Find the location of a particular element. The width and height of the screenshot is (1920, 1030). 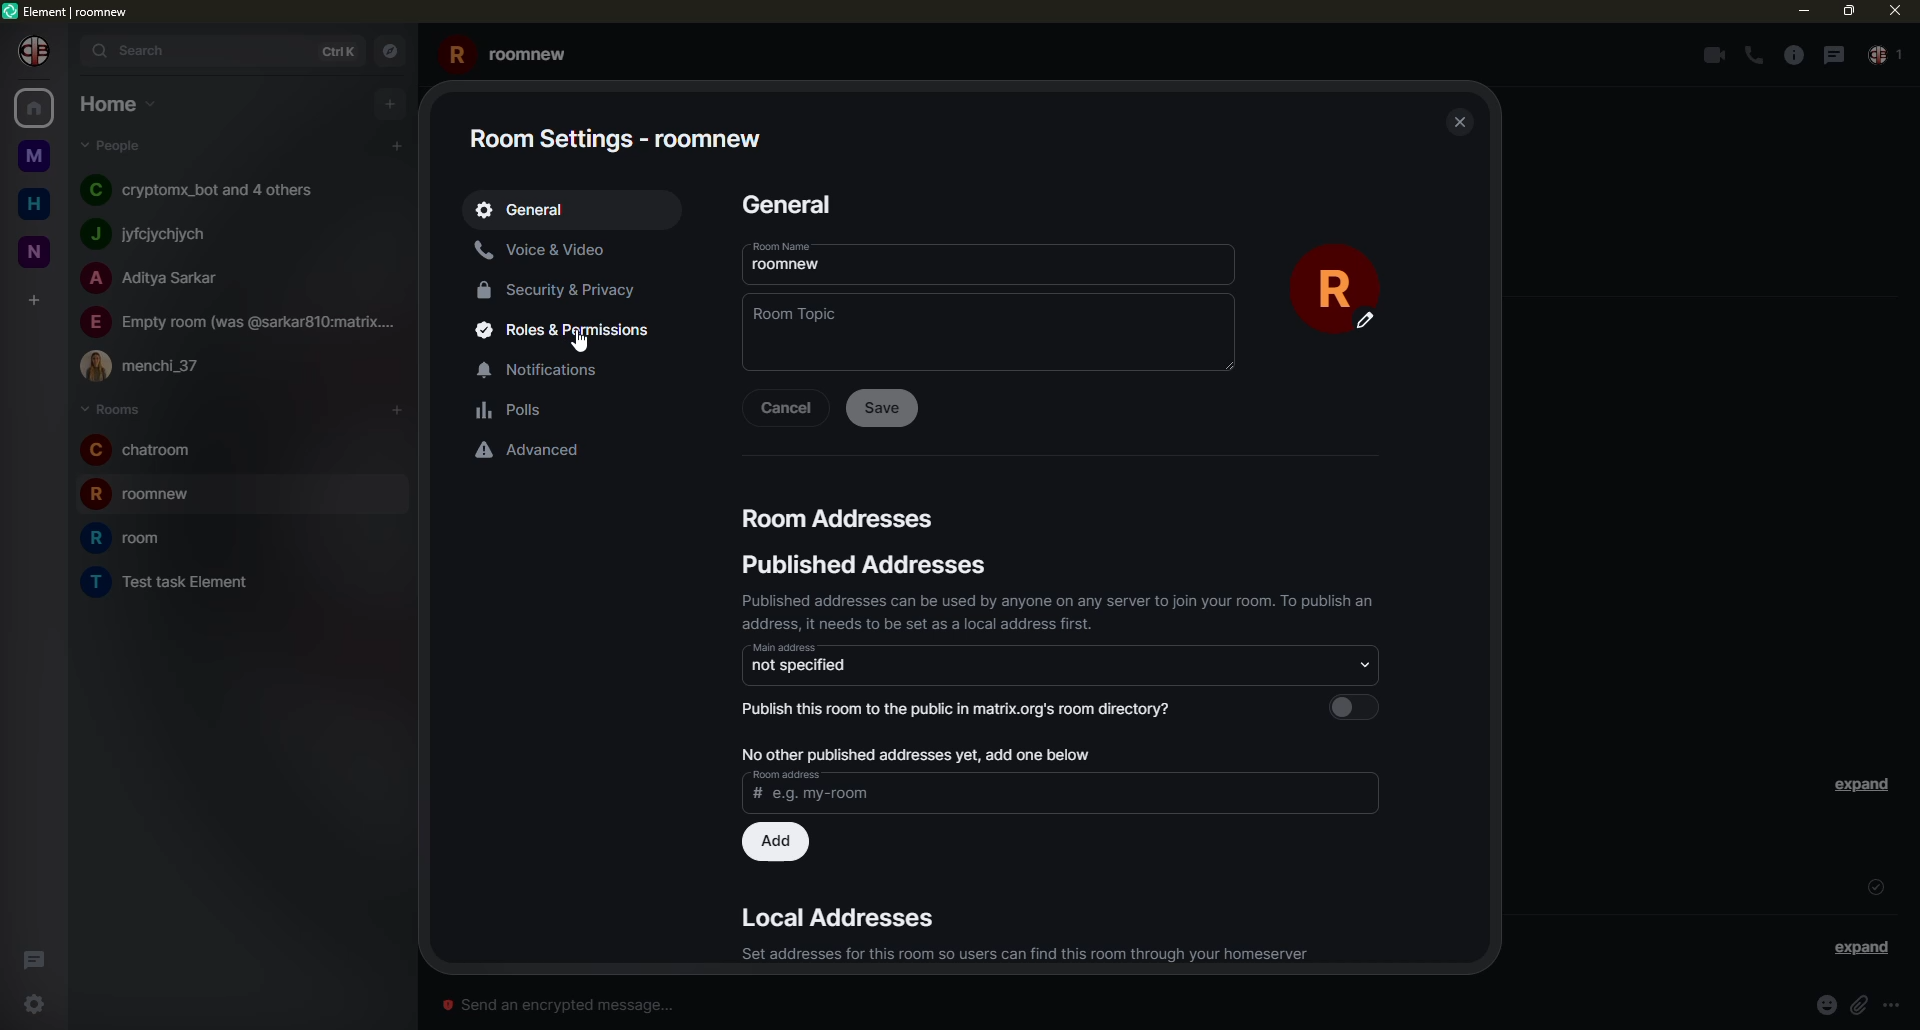

roles is located at coordinates (571, 331).